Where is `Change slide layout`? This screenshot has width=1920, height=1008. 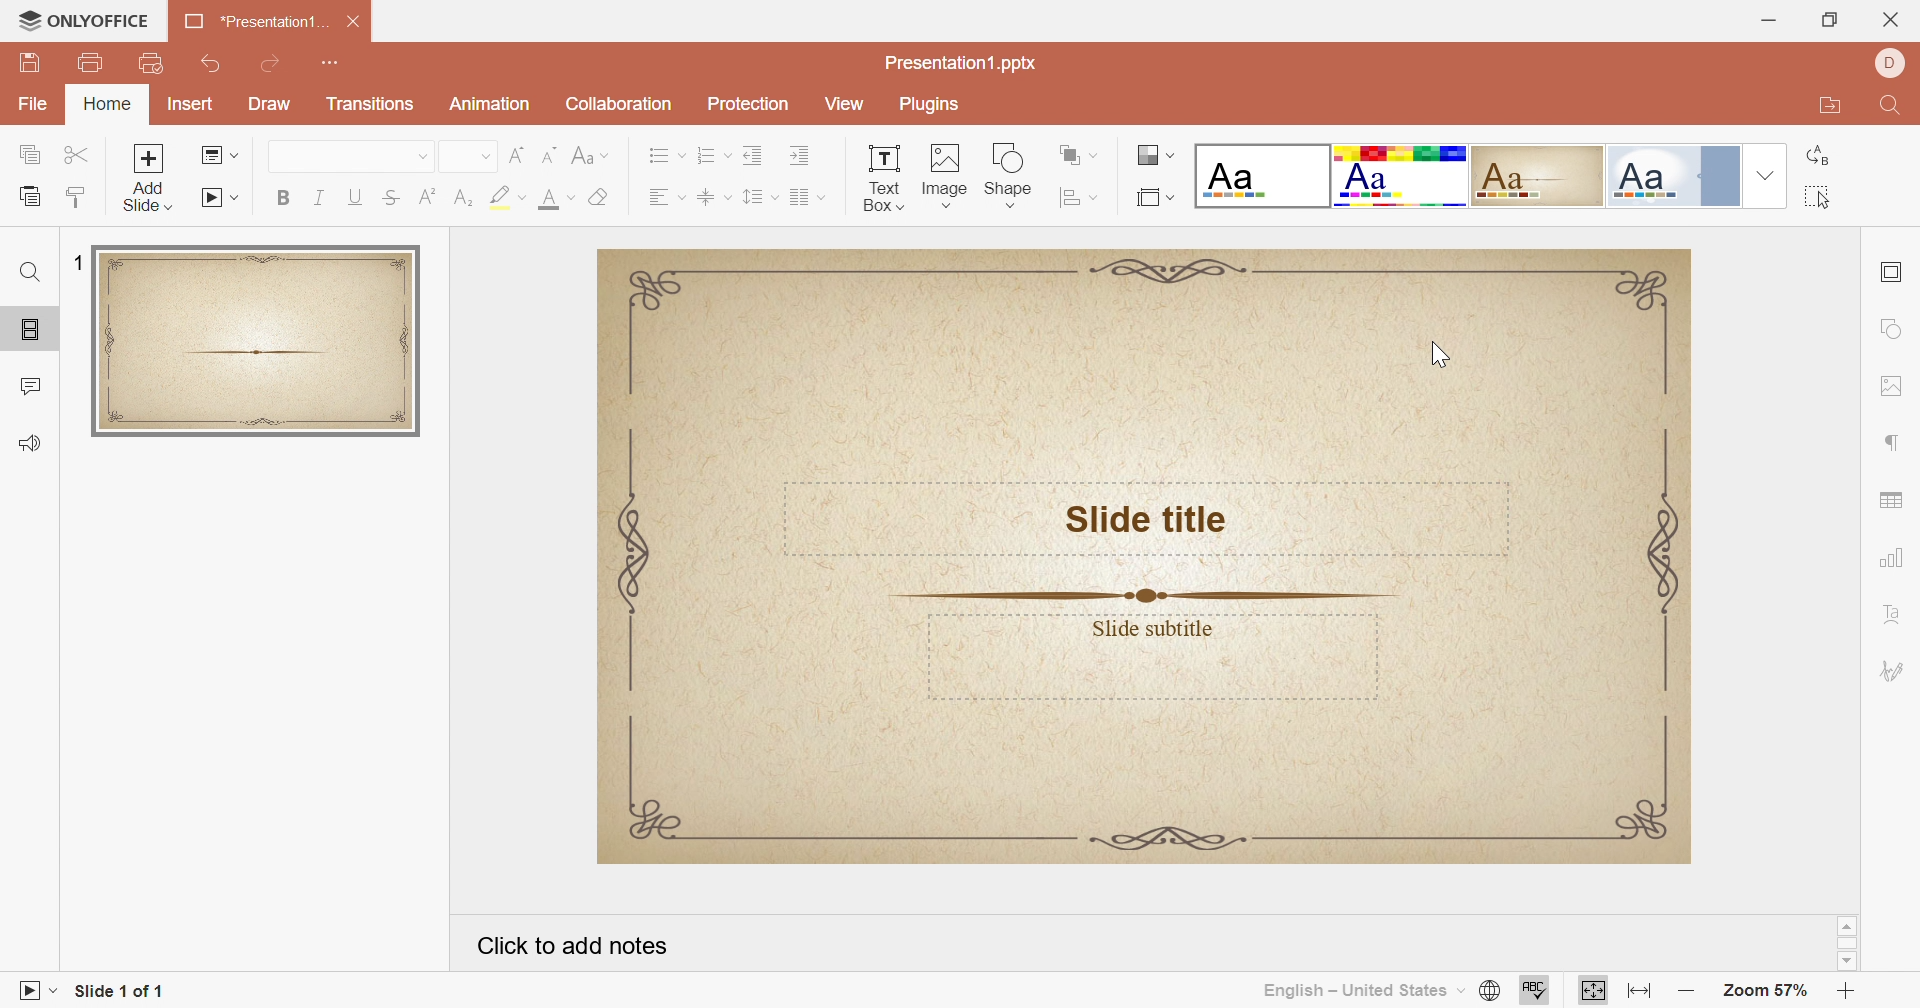 Change slide layout is located at coordinates (211, 154).